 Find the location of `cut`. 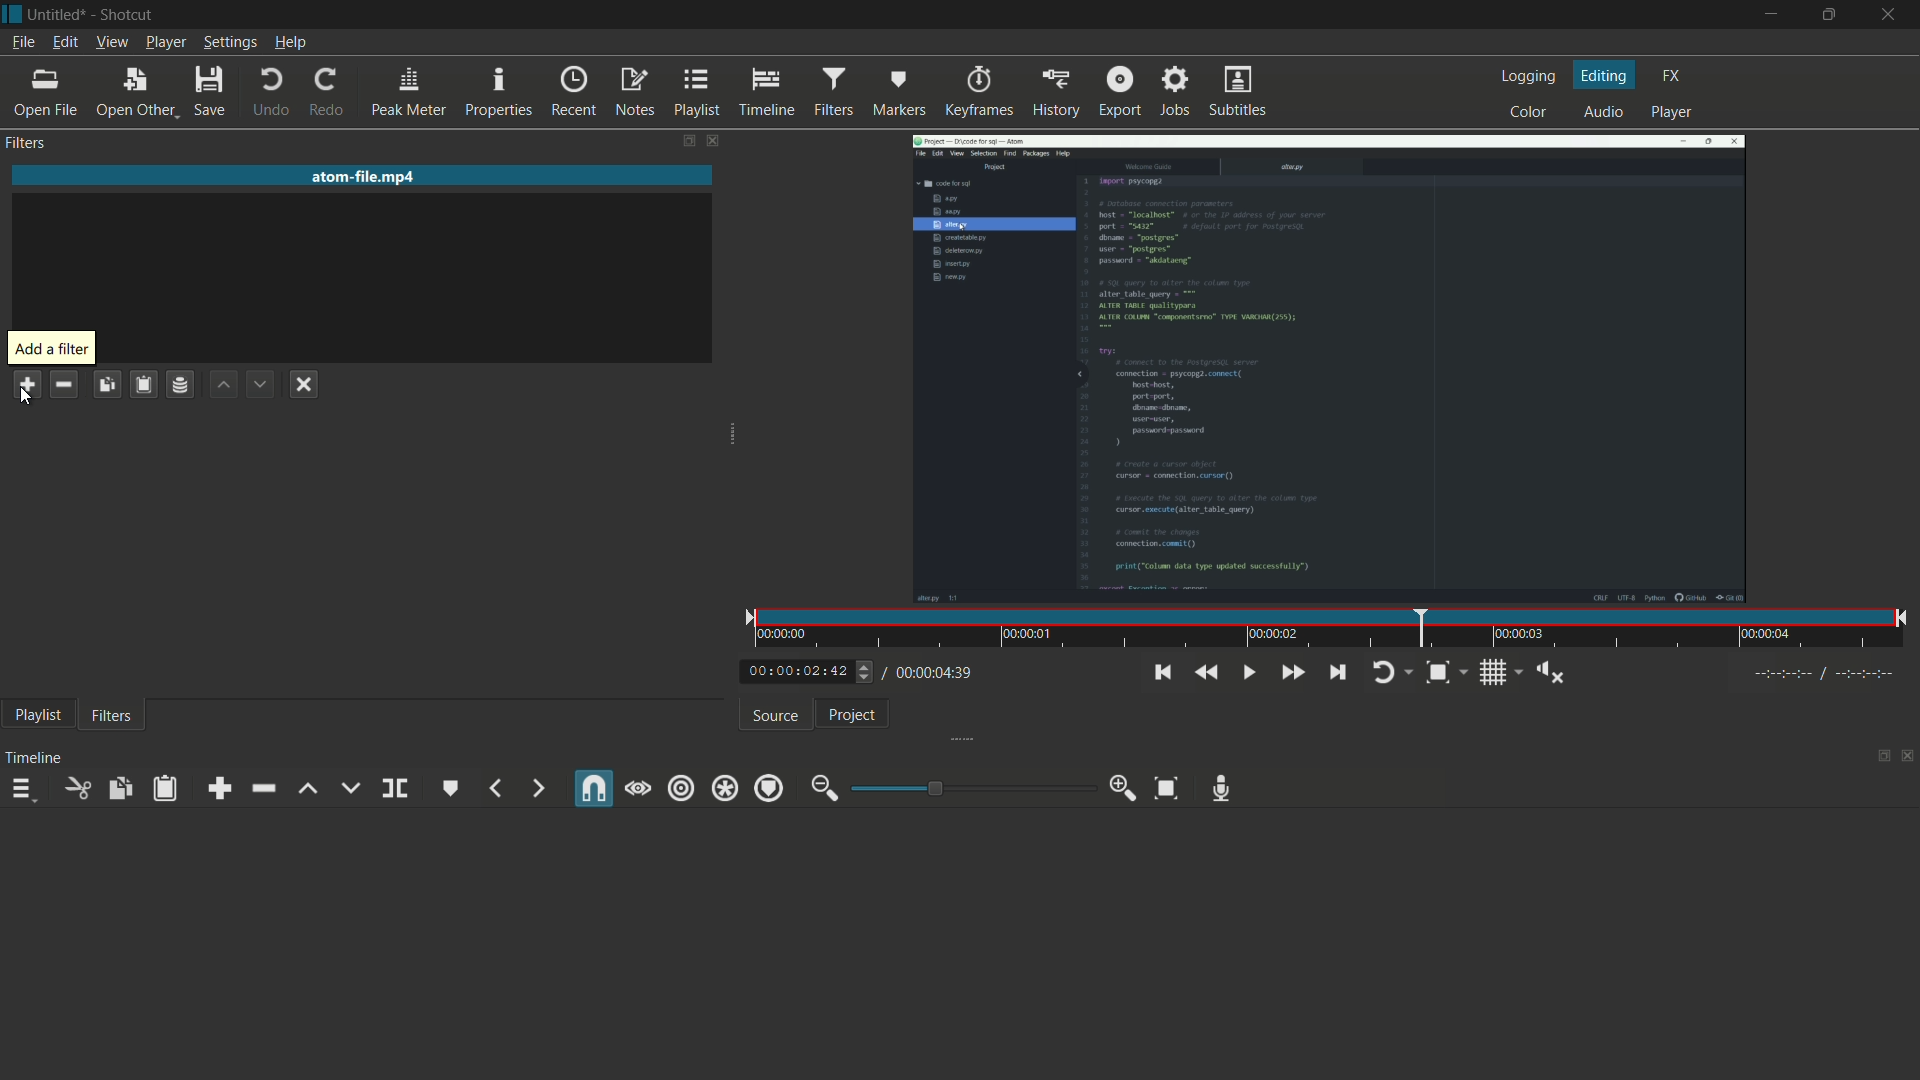

cut is located at coordinates (74, 788).